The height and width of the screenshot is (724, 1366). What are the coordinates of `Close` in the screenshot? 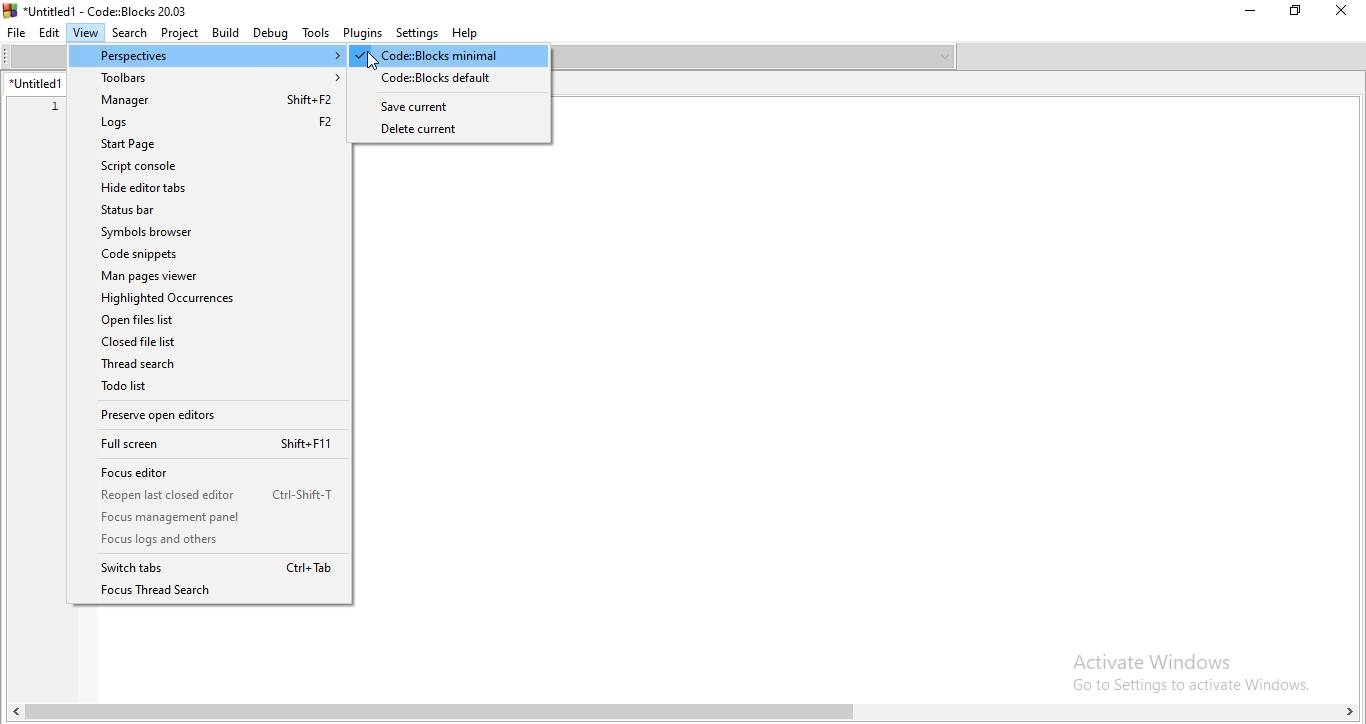 It's located at (1337, 14).